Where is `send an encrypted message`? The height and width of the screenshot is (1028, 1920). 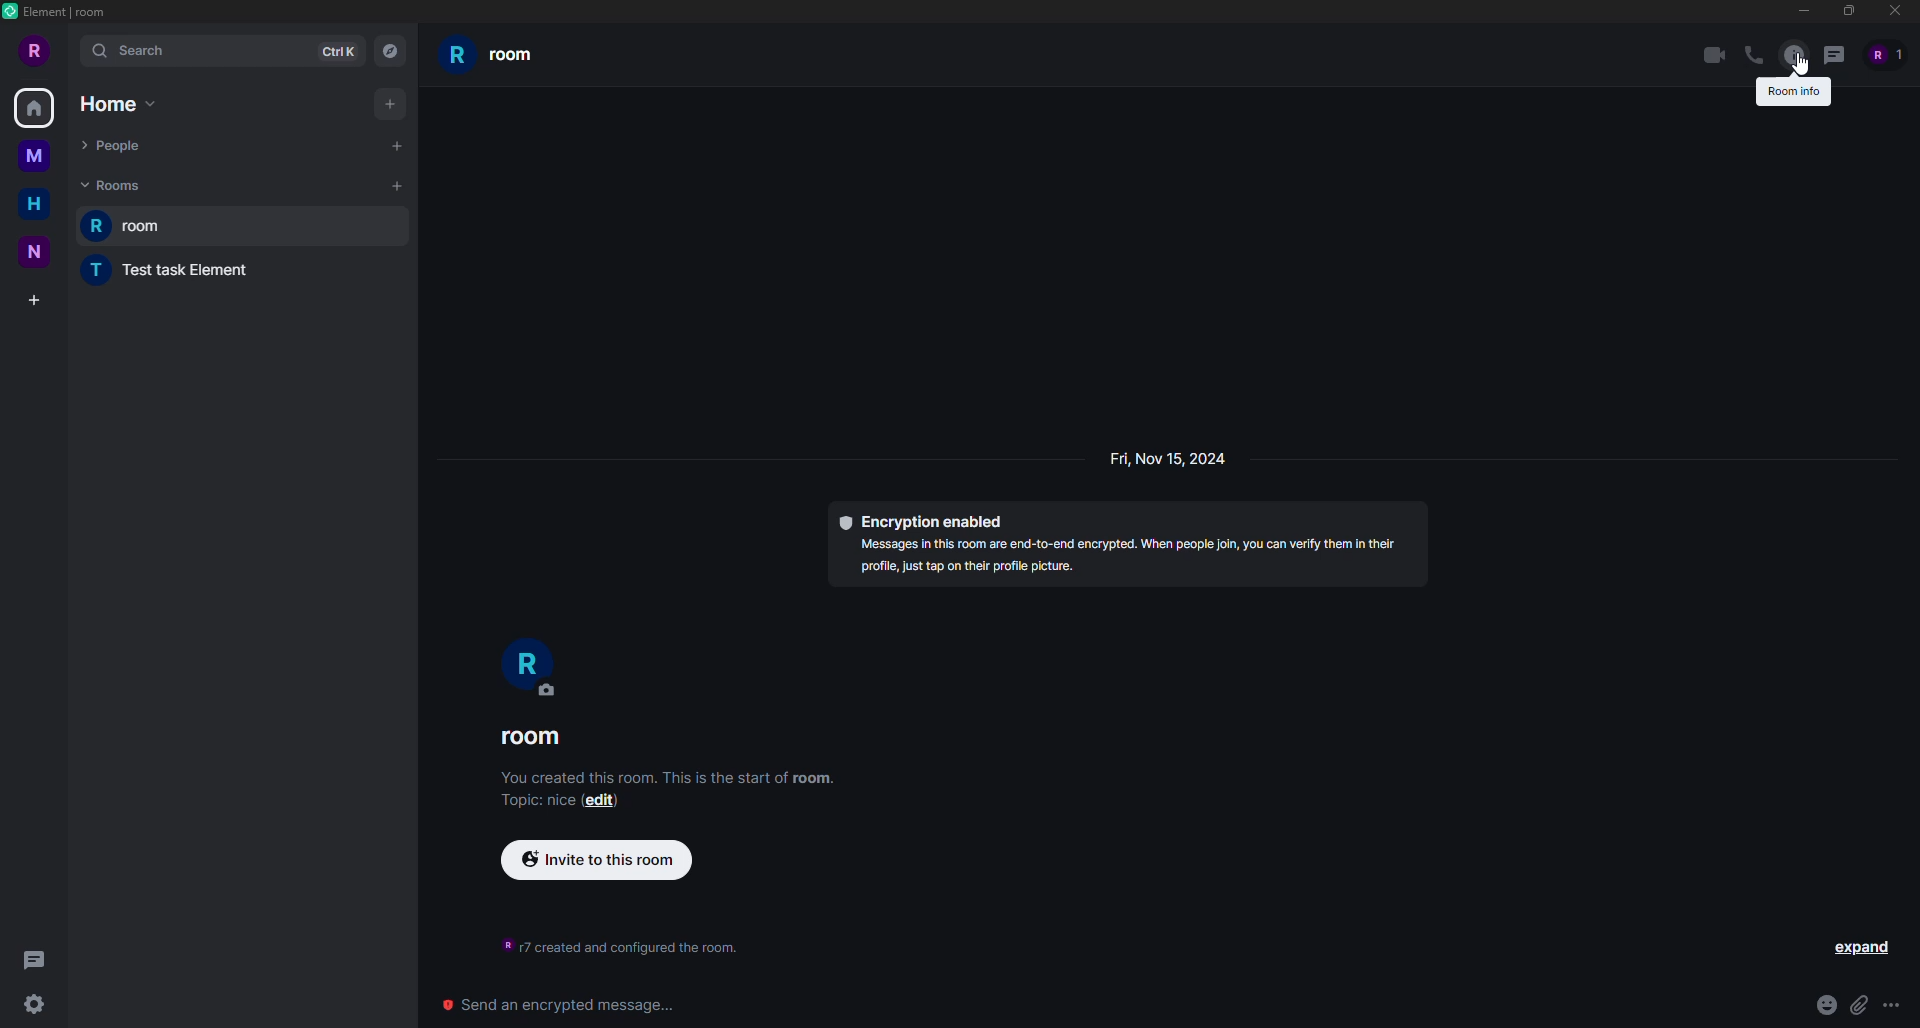
send an encrypted message is located at coordinates (554, 1005).